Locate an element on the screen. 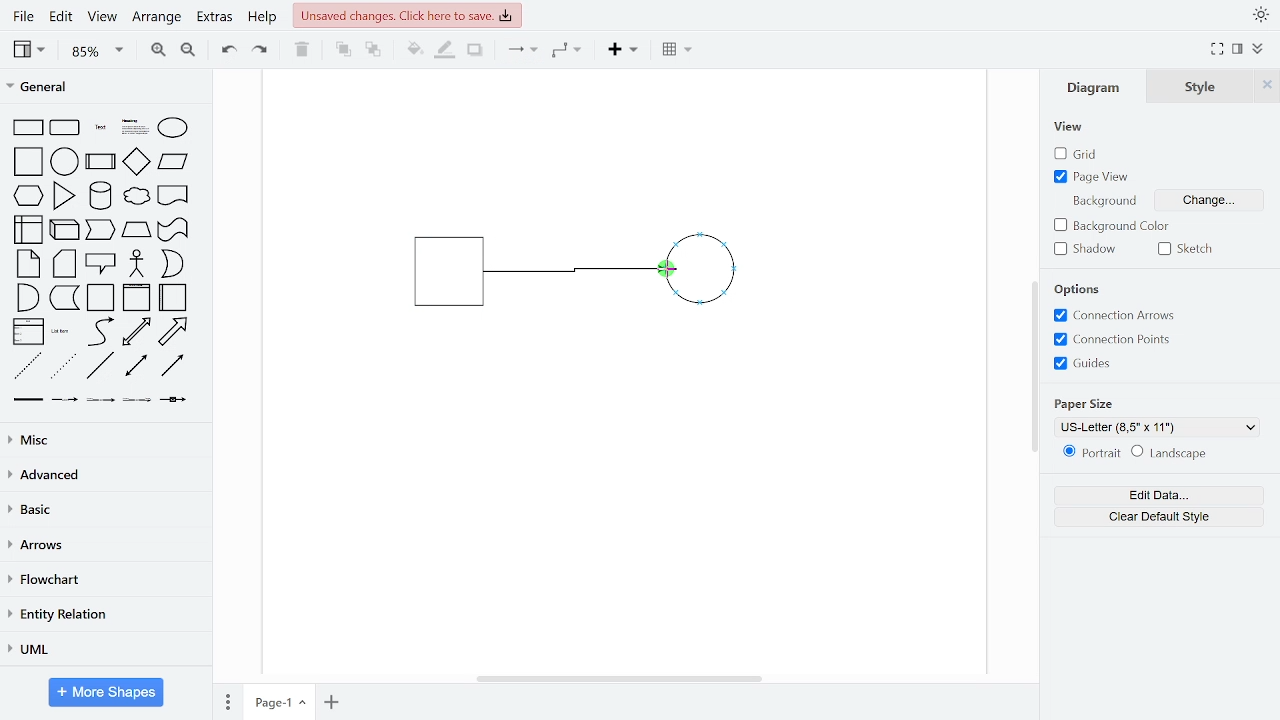  hexagon is located at coordinates (32, 197).